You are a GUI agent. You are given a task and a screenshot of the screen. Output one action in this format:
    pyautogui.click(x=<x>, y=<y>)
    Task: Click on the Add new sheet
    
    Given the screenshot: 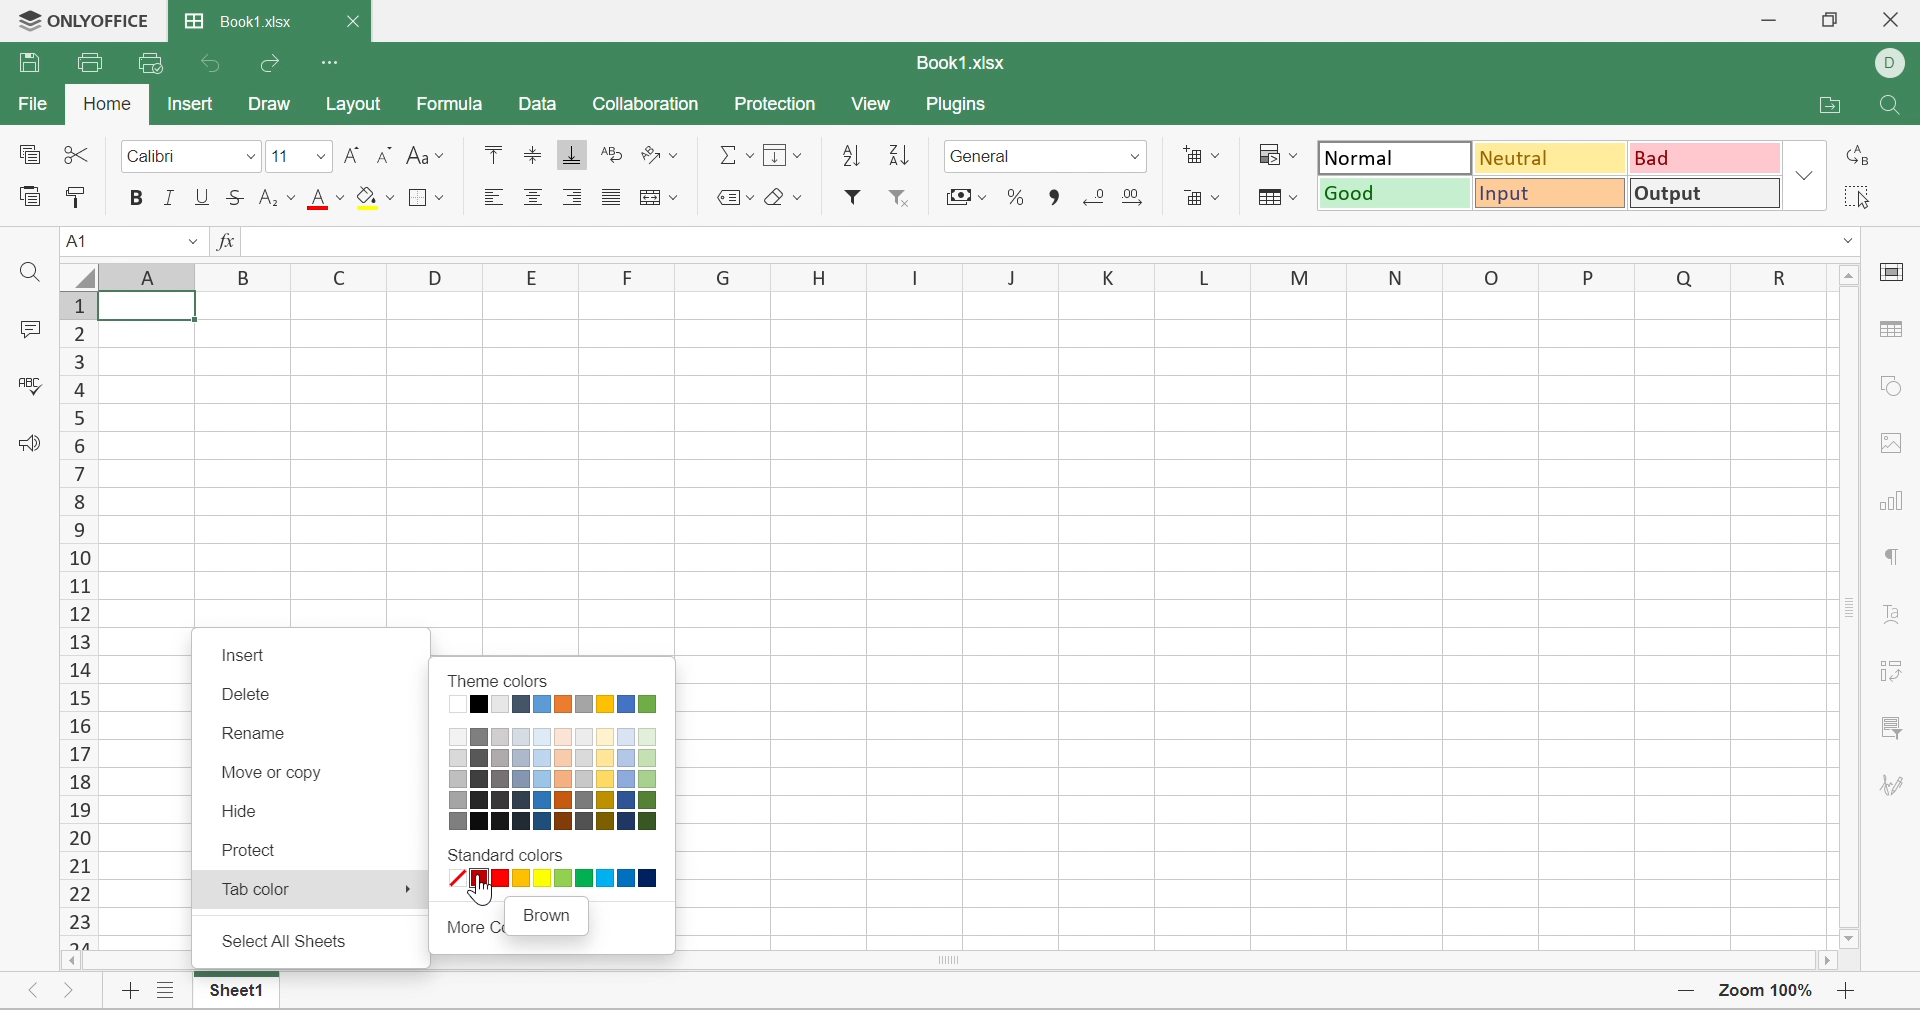 What is the action you would take?
    pyautogui.click(x=128, y=991)
    